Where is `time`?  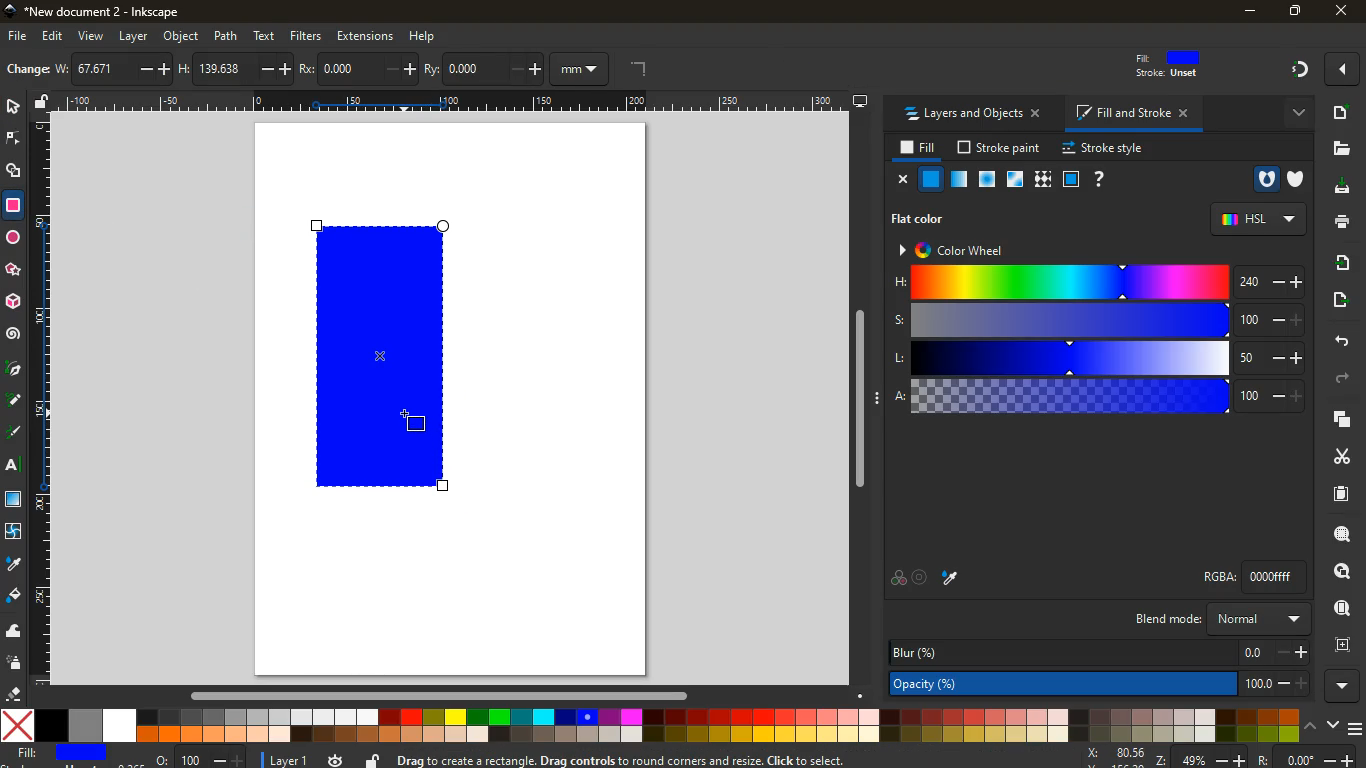
time is located at coordinates (337, 760).